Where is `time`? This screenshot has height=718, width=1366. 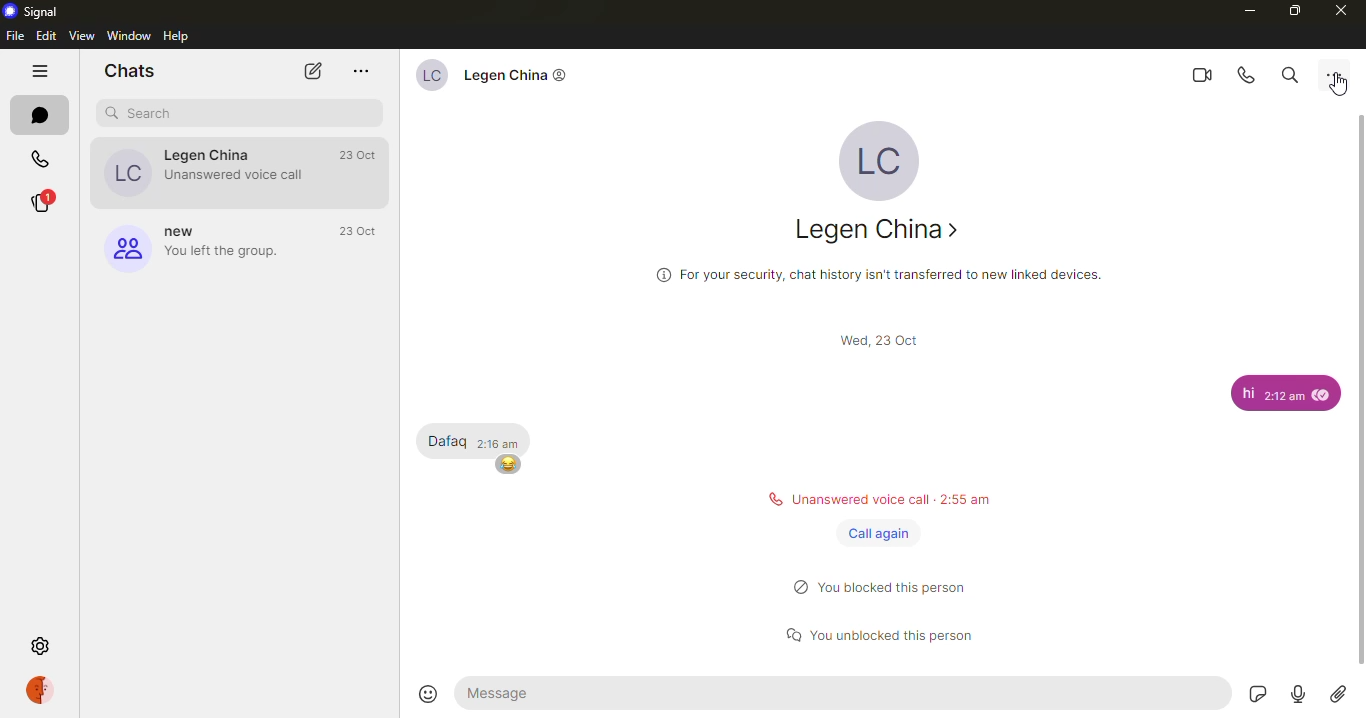
time is located at coordinates (886, 342).